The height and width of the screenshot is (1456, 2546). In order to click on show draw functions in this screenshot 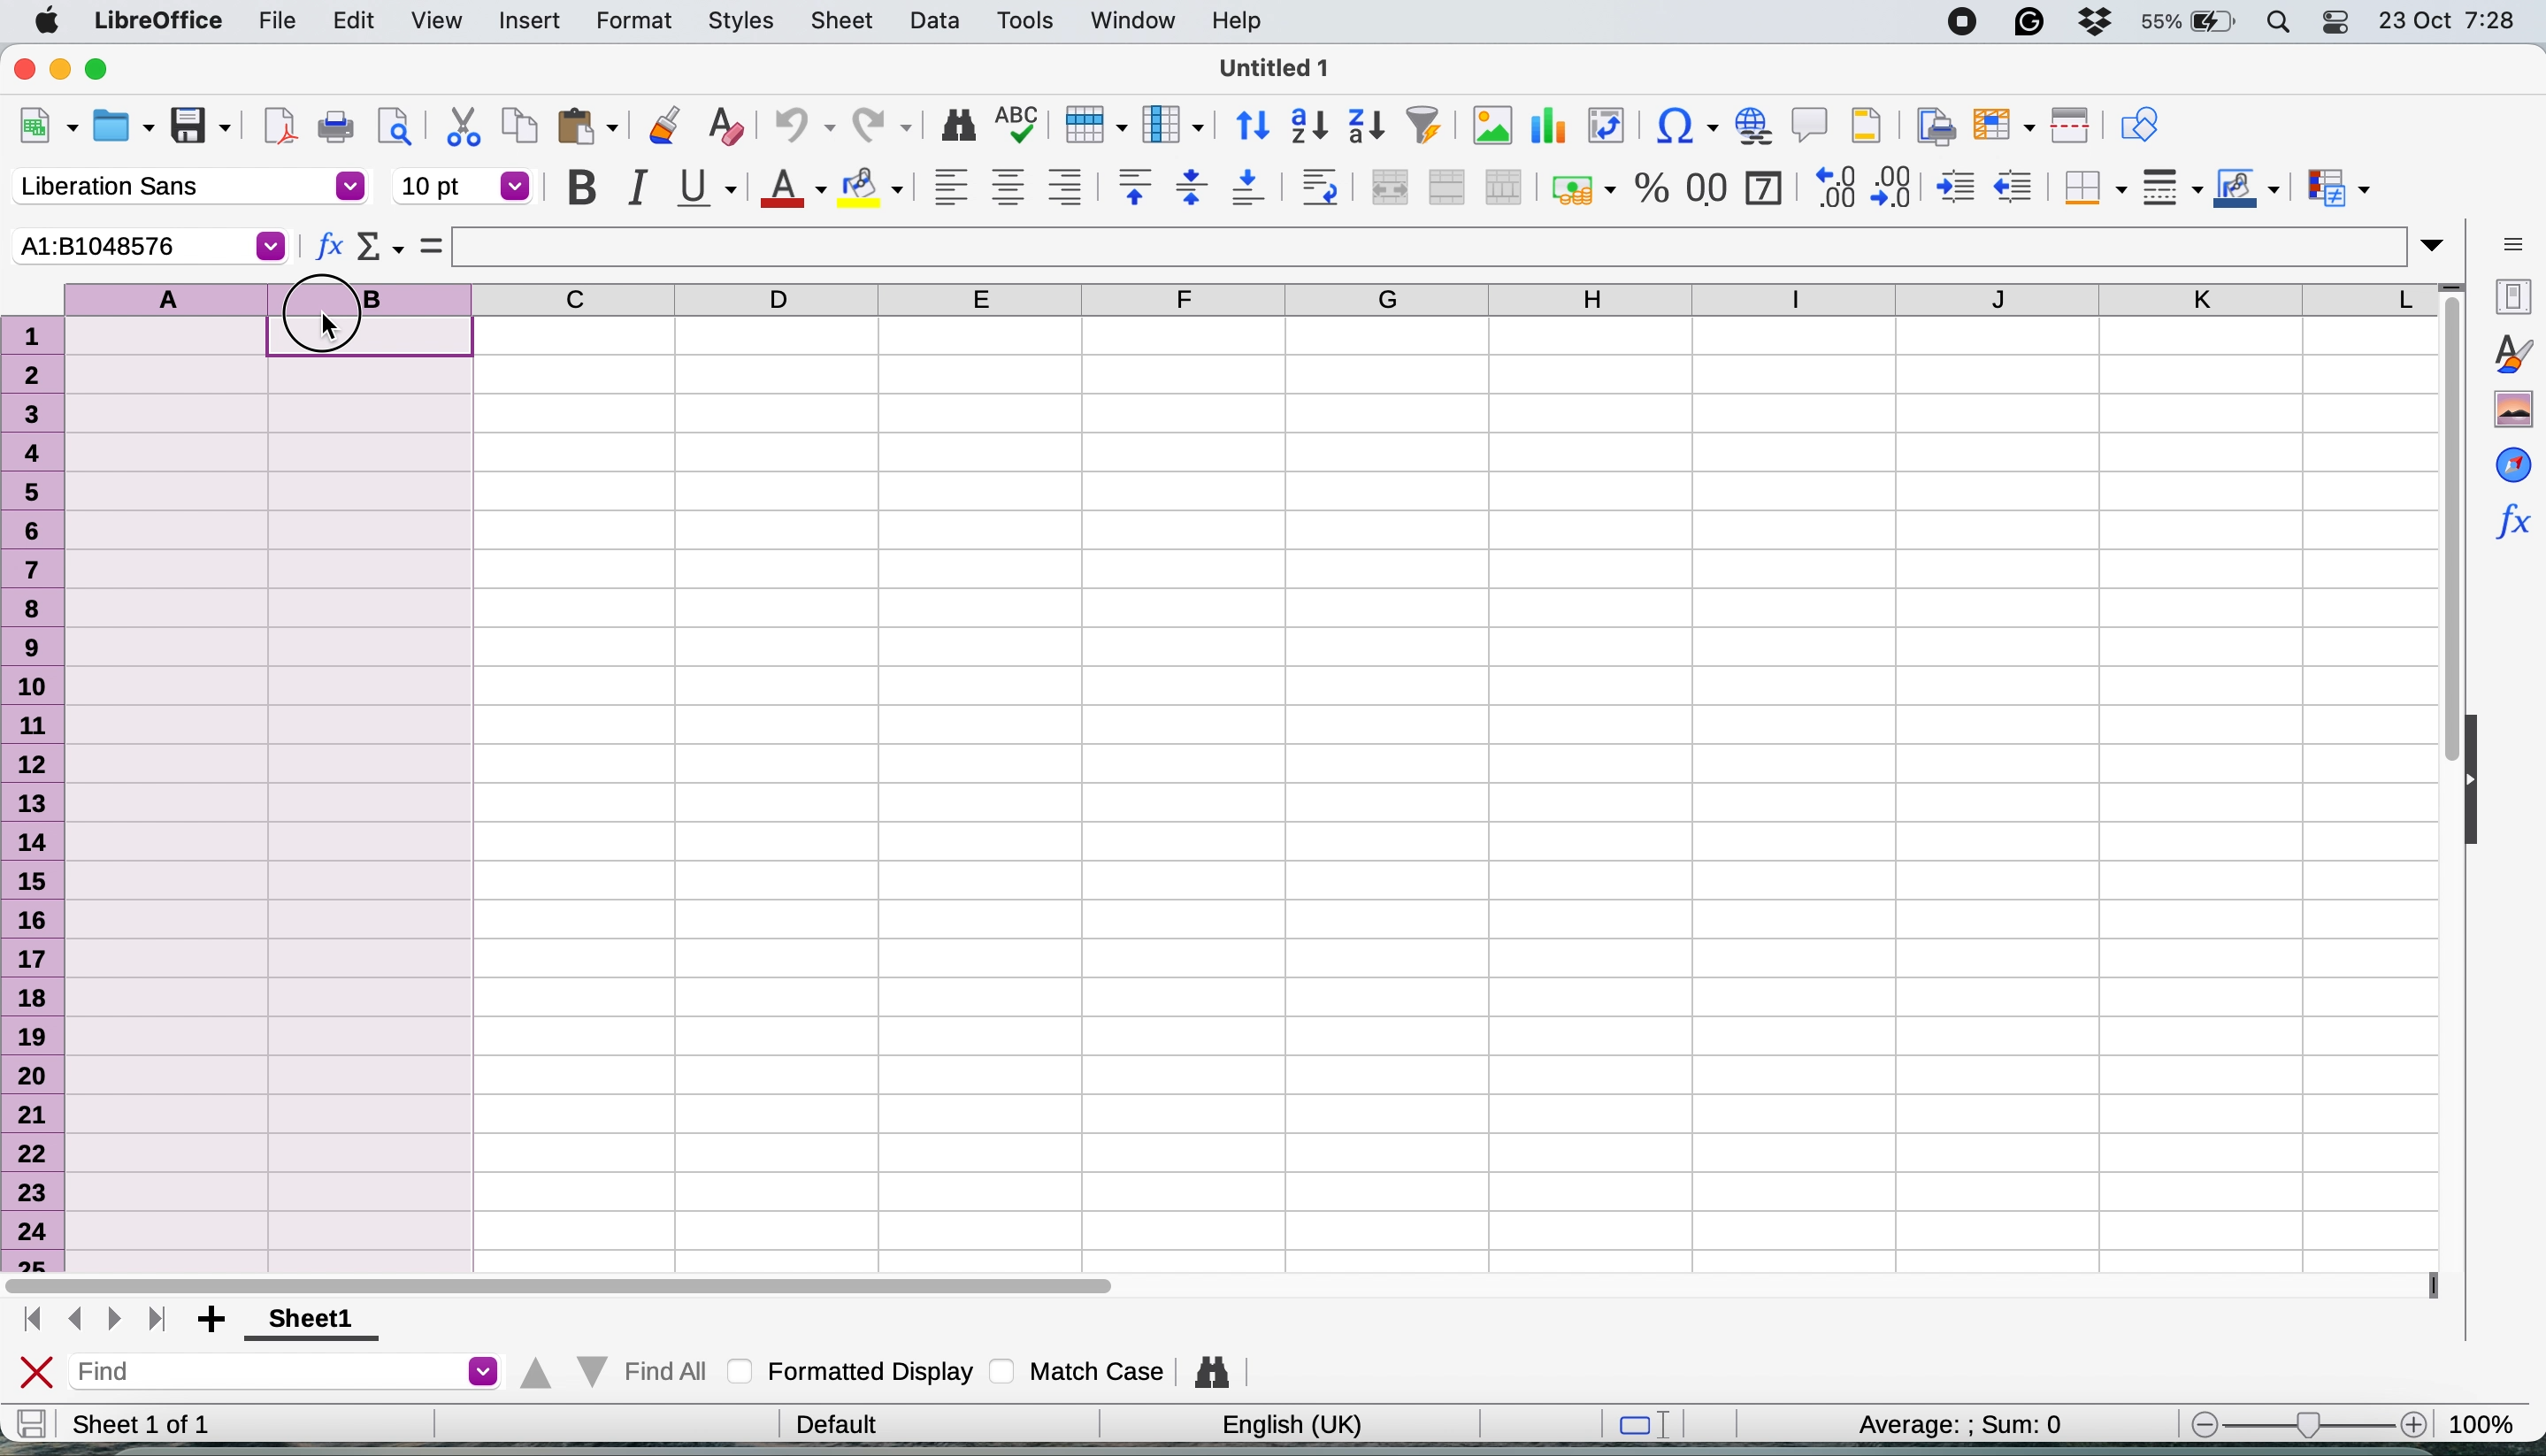, I will do `click(2138, 124)`.